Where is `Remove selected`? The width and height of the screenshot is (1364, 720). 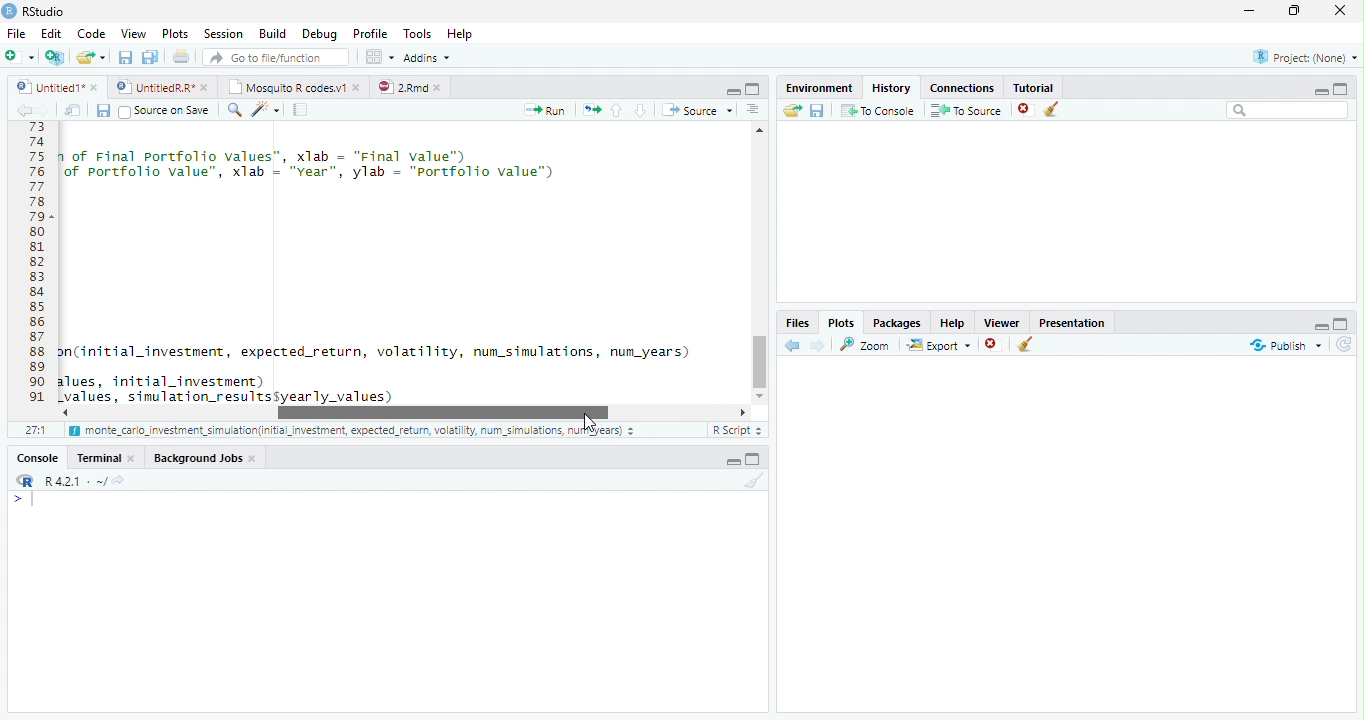 Remove selected is located at coordinates (995, 345).